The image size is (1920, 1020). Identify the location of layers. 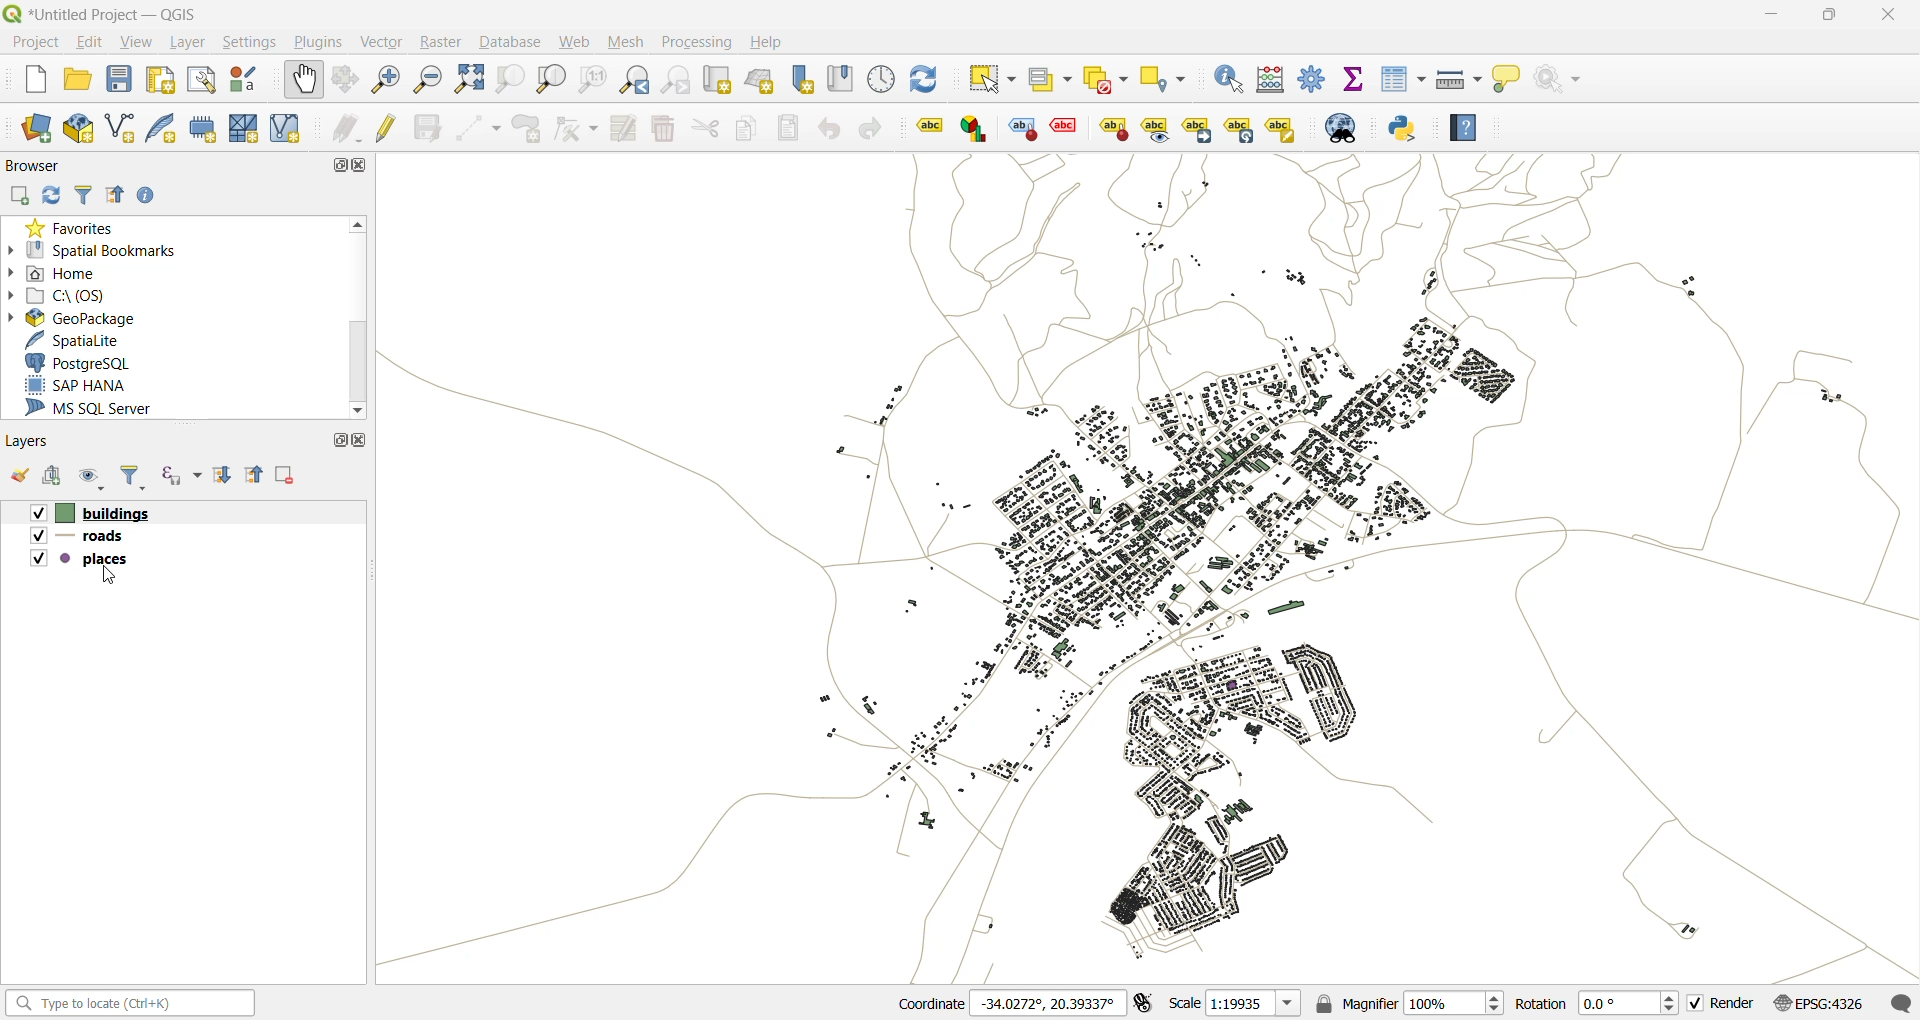
(83, 535).